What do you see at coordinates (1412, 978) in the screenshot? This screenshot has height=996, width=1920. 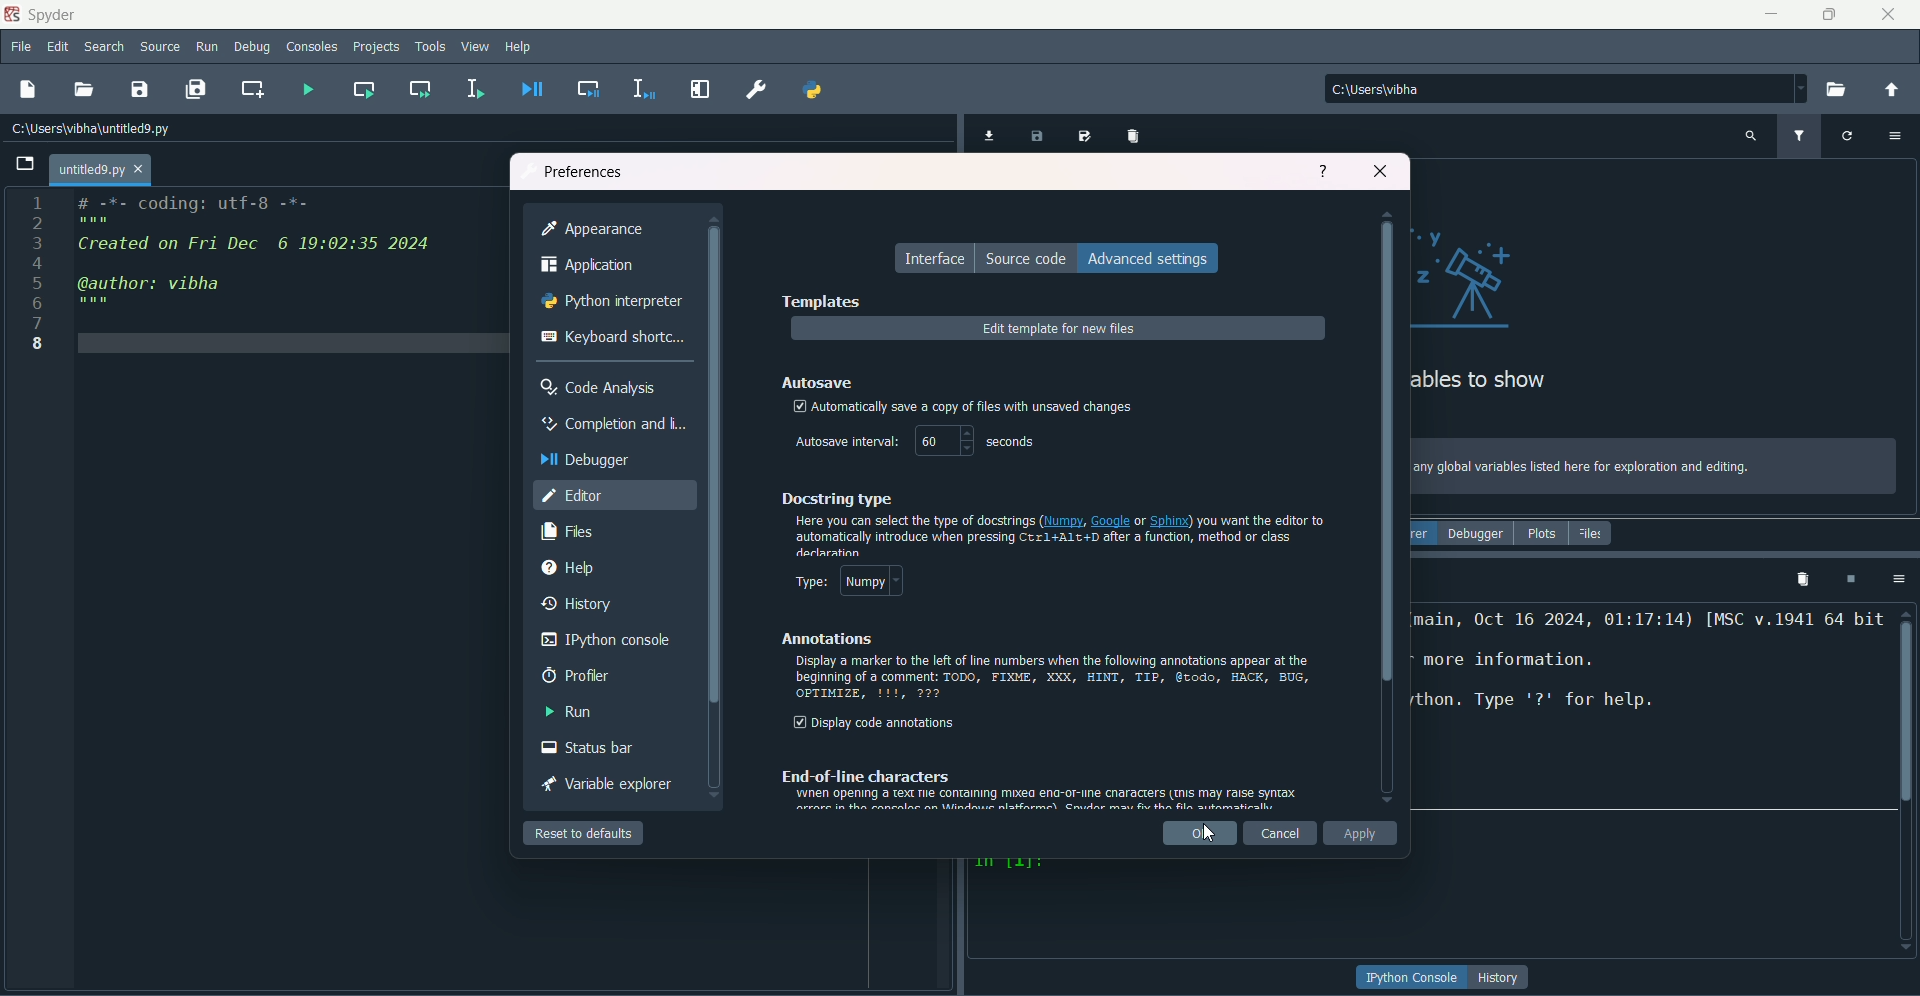 I see `button` at bounding box center [1412, 978].